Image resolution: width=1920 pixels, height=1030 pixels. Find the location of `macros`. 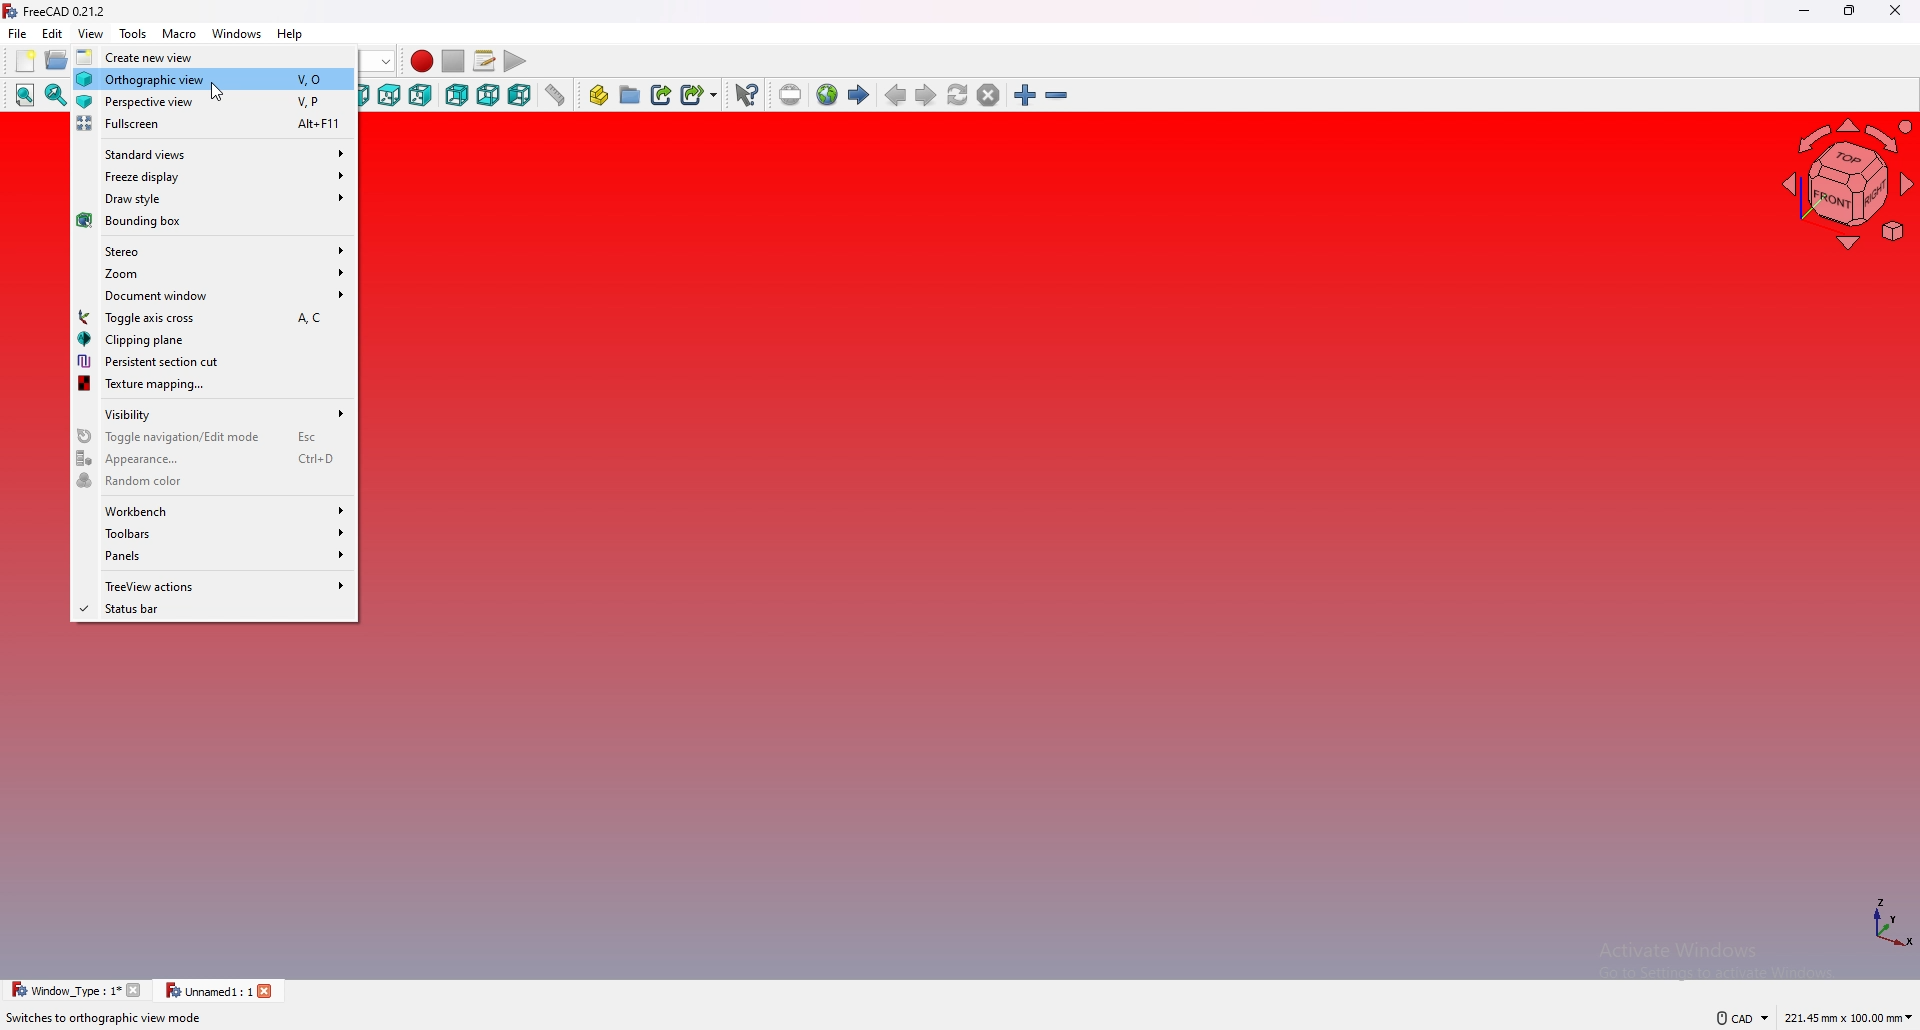

macros is located at coordinates (485, 61).